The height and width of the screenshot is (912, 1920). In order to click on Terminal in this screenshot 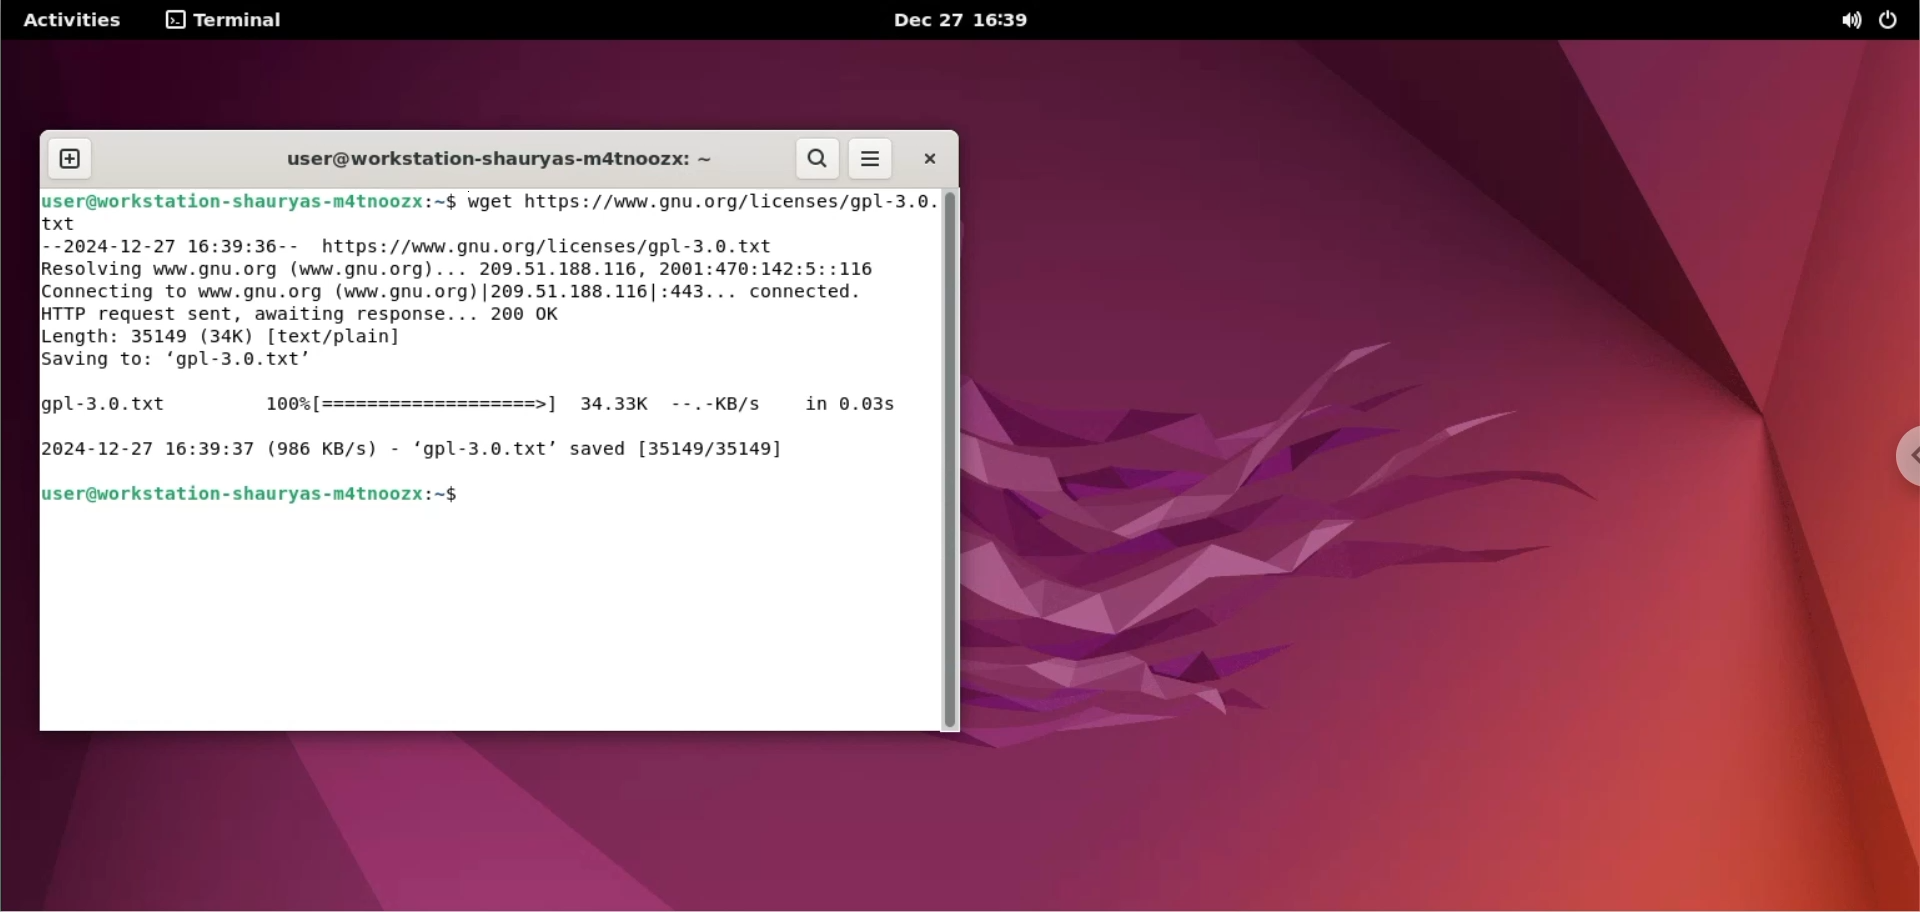, I will do `click(241, 20)`.